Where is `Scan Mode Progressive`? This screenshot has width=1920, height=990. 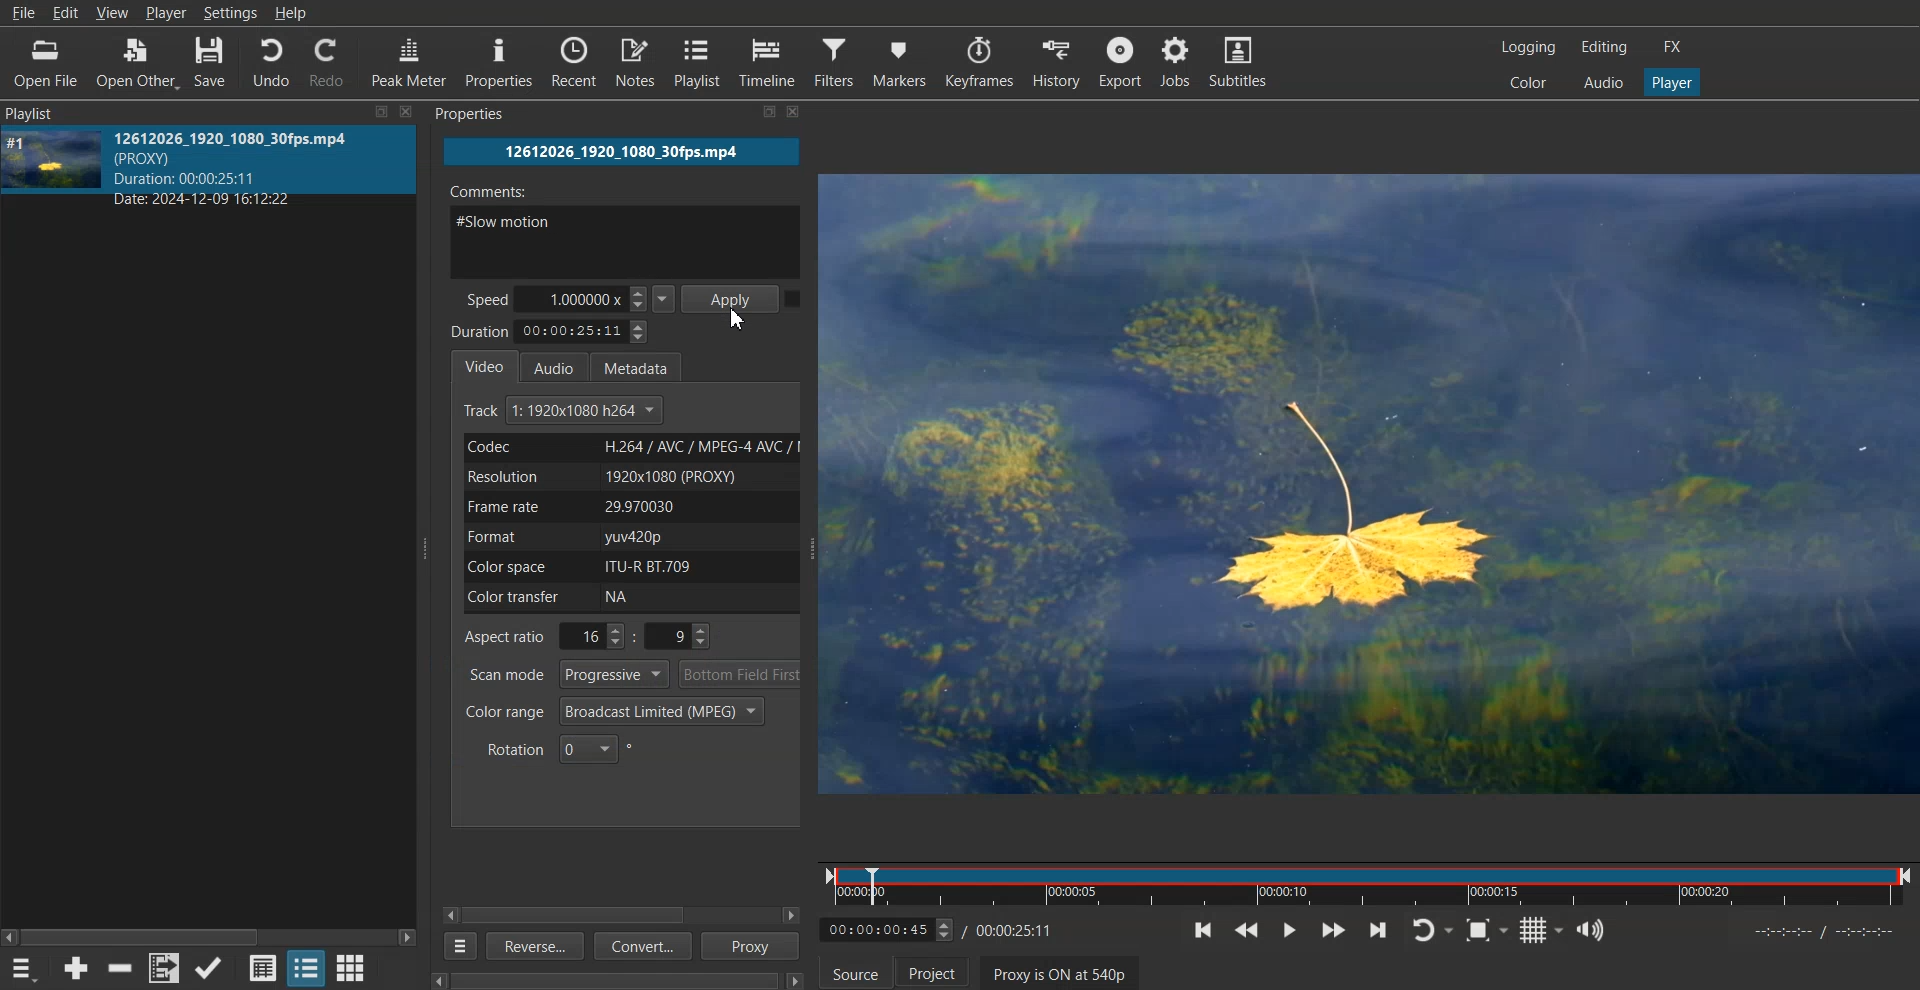
Scan Mode Progressive is located at coordinates (566, 674).